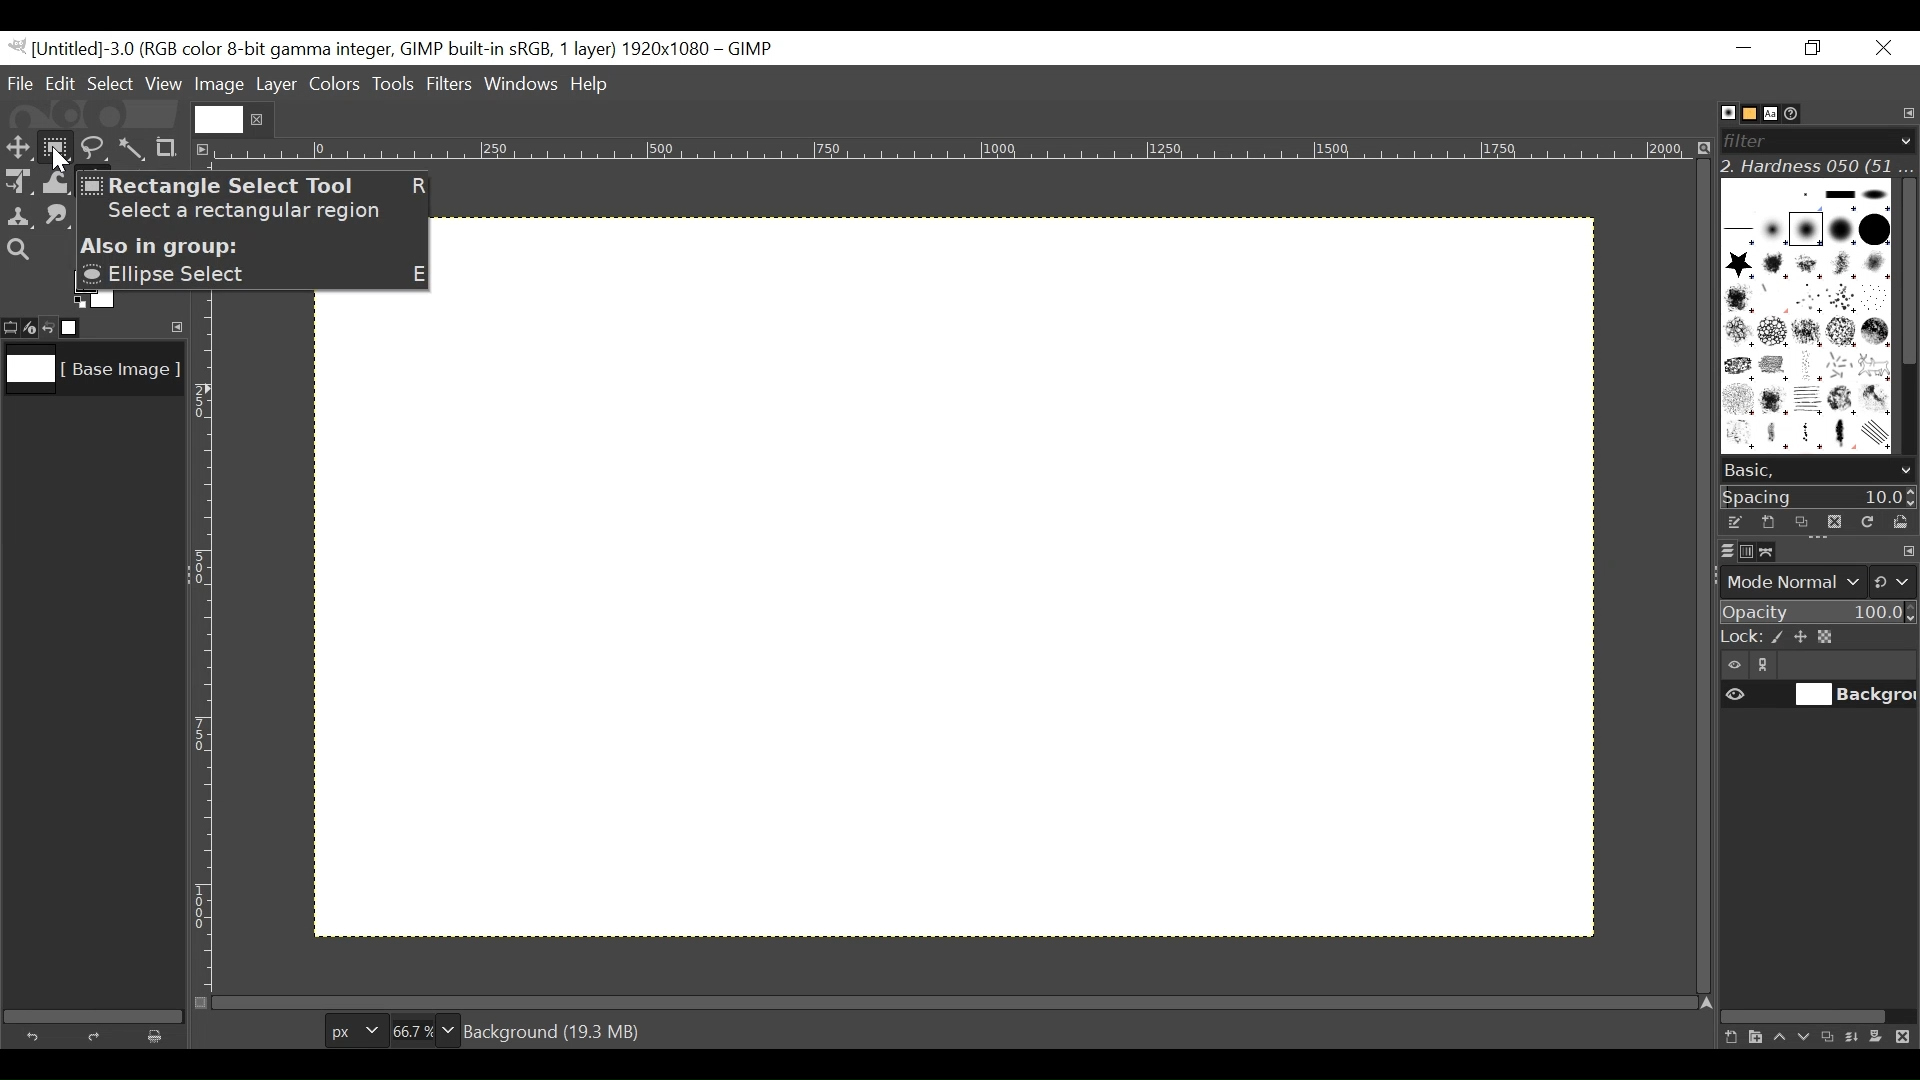 The height and width of the screenshot is (1080, 1920). Describe the element at coordinates (991, 626) in the screenshot. I see `Grid` at that location.